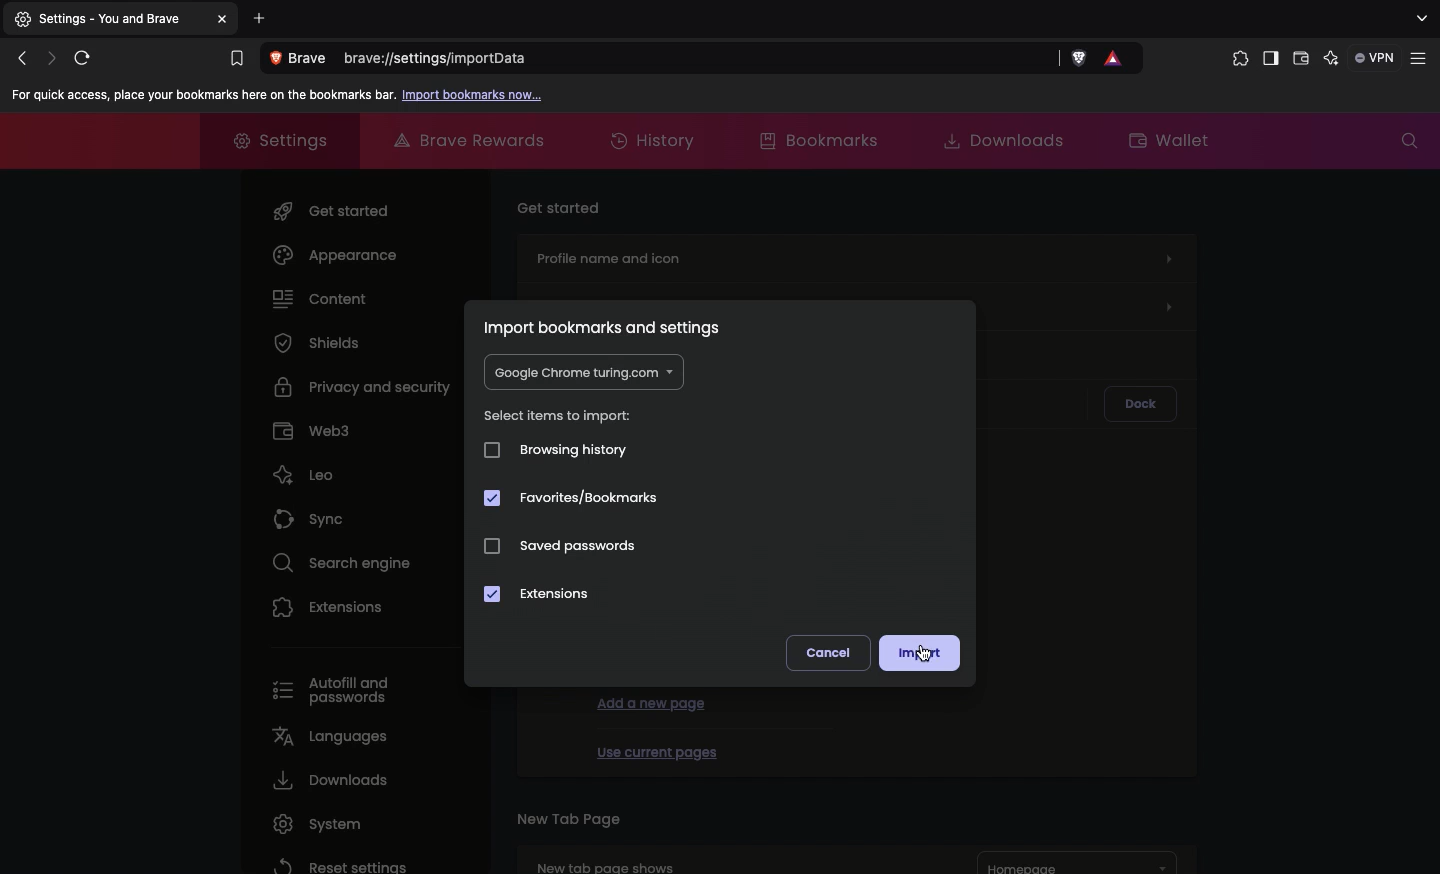 This screenshot has height=874, width=1440. What do you see at coordinates (335, 560) in the screenshot?
I see `Search engine` at bounding box center [335, 560].